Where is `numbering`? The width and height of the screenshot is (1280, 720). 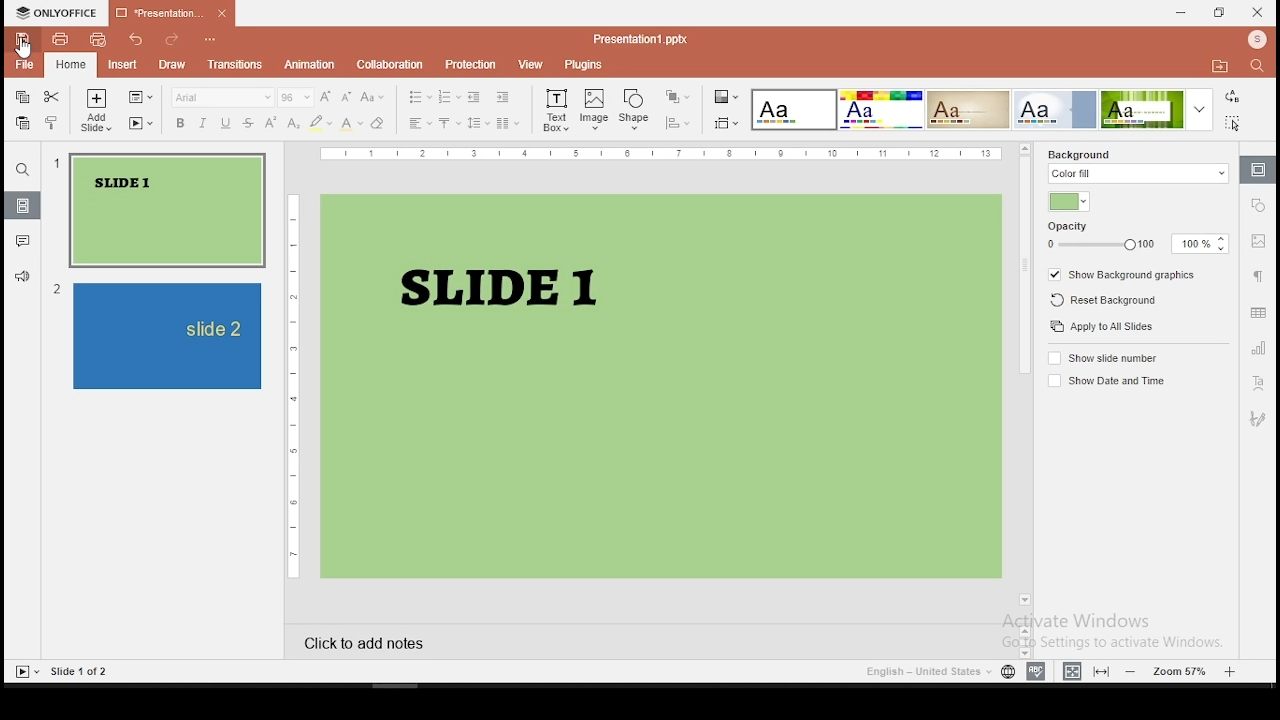 numbering is located at coordinates (450, 97).